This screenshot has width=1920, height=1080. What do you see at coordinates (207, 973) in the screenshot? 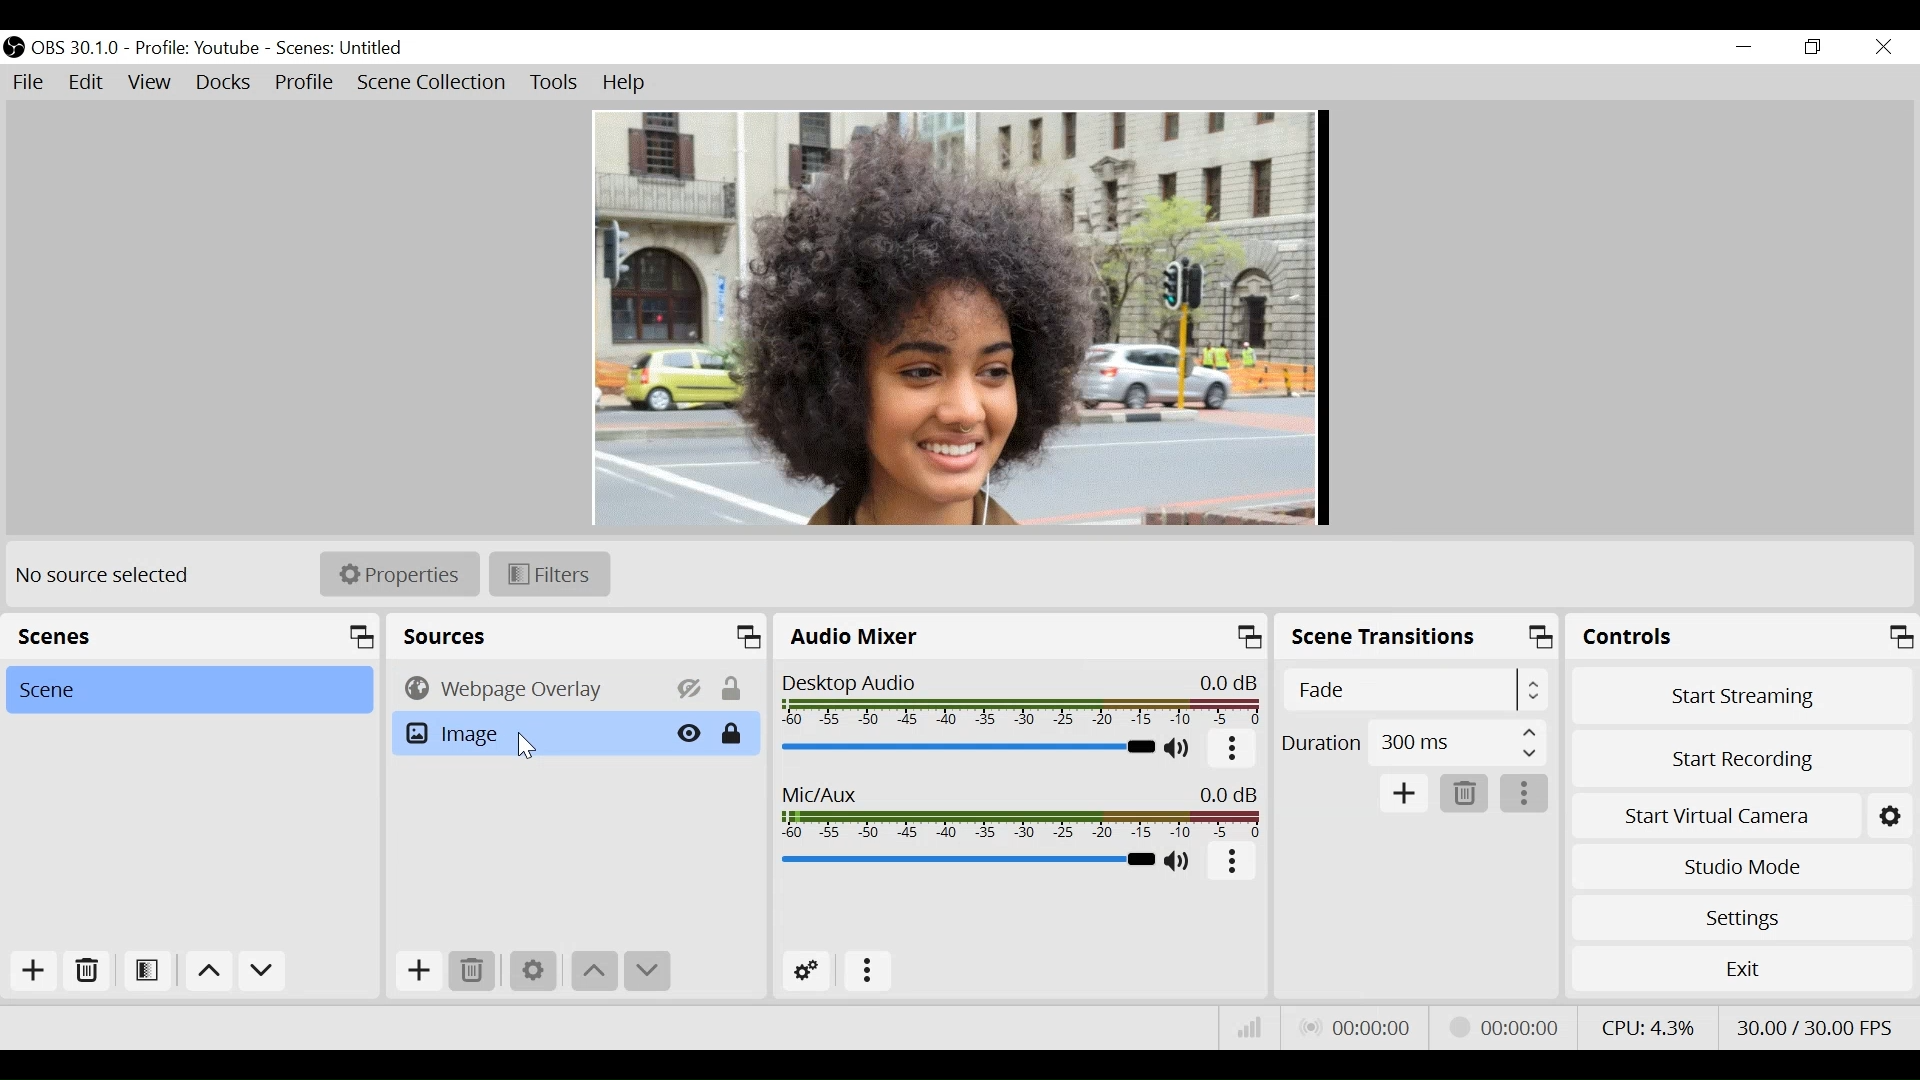
I see `Move Up` at bounding box center [207, 973].